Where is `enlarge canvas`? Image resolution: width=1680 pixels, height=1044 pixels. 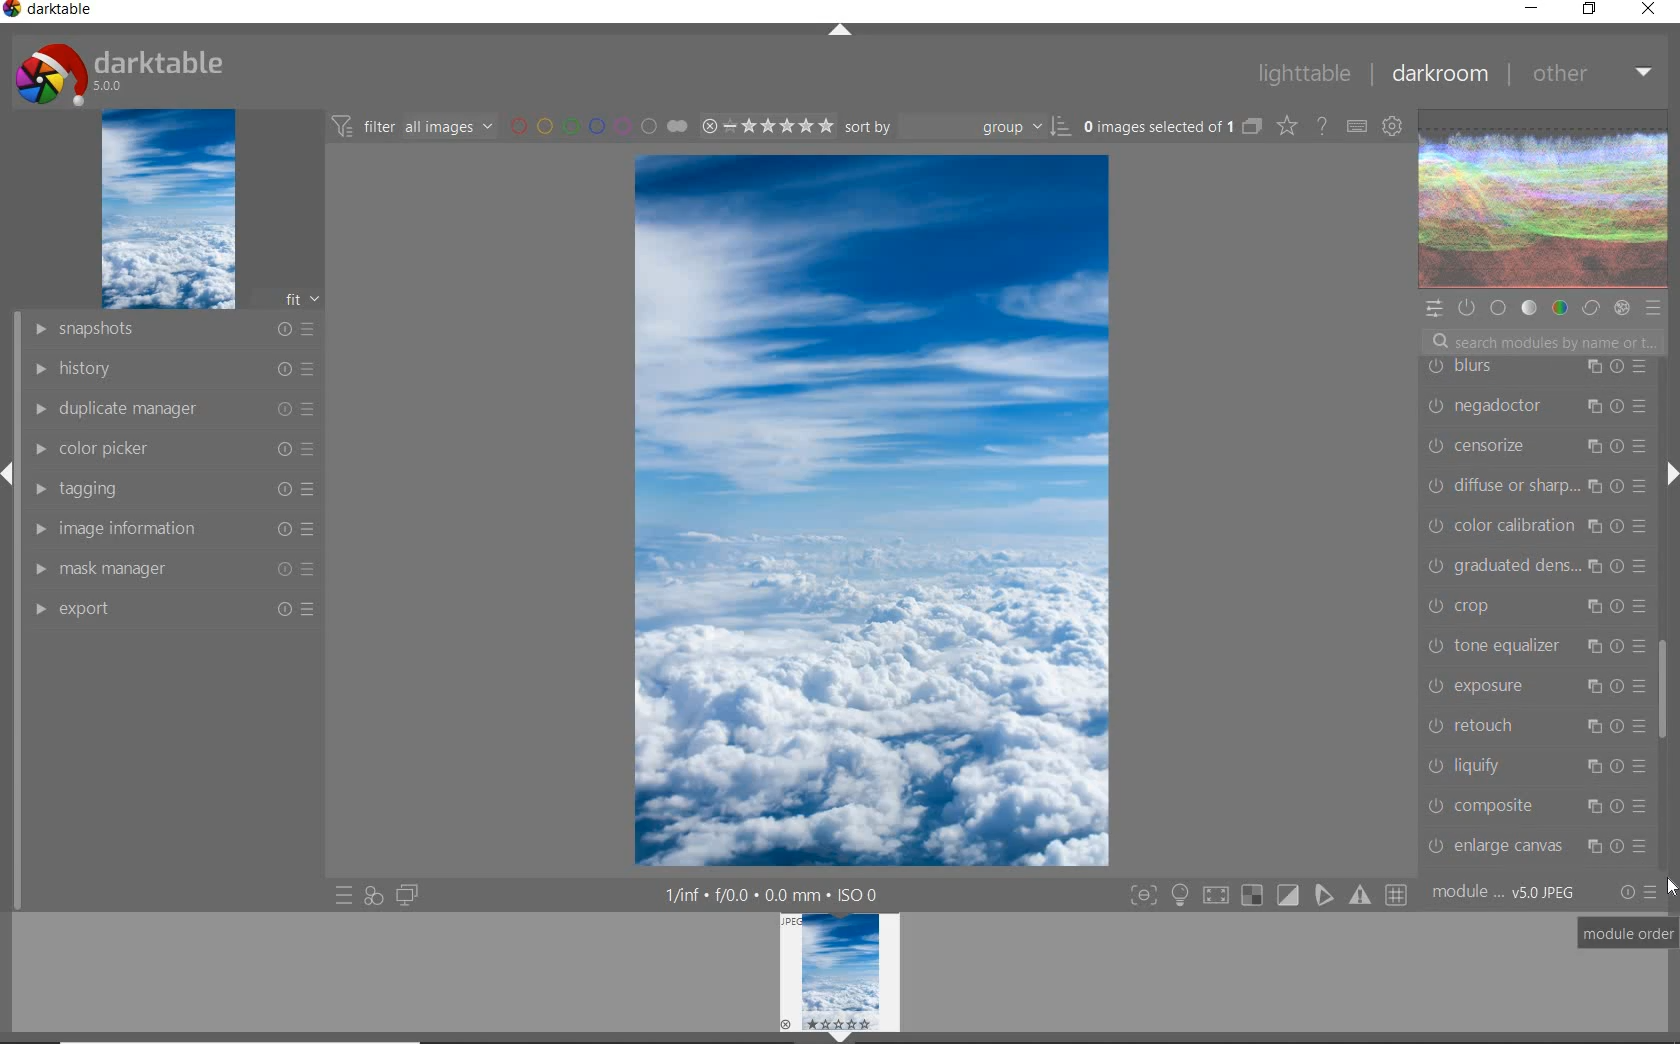 enlarge canvas is located at coordinates (1535, 846).